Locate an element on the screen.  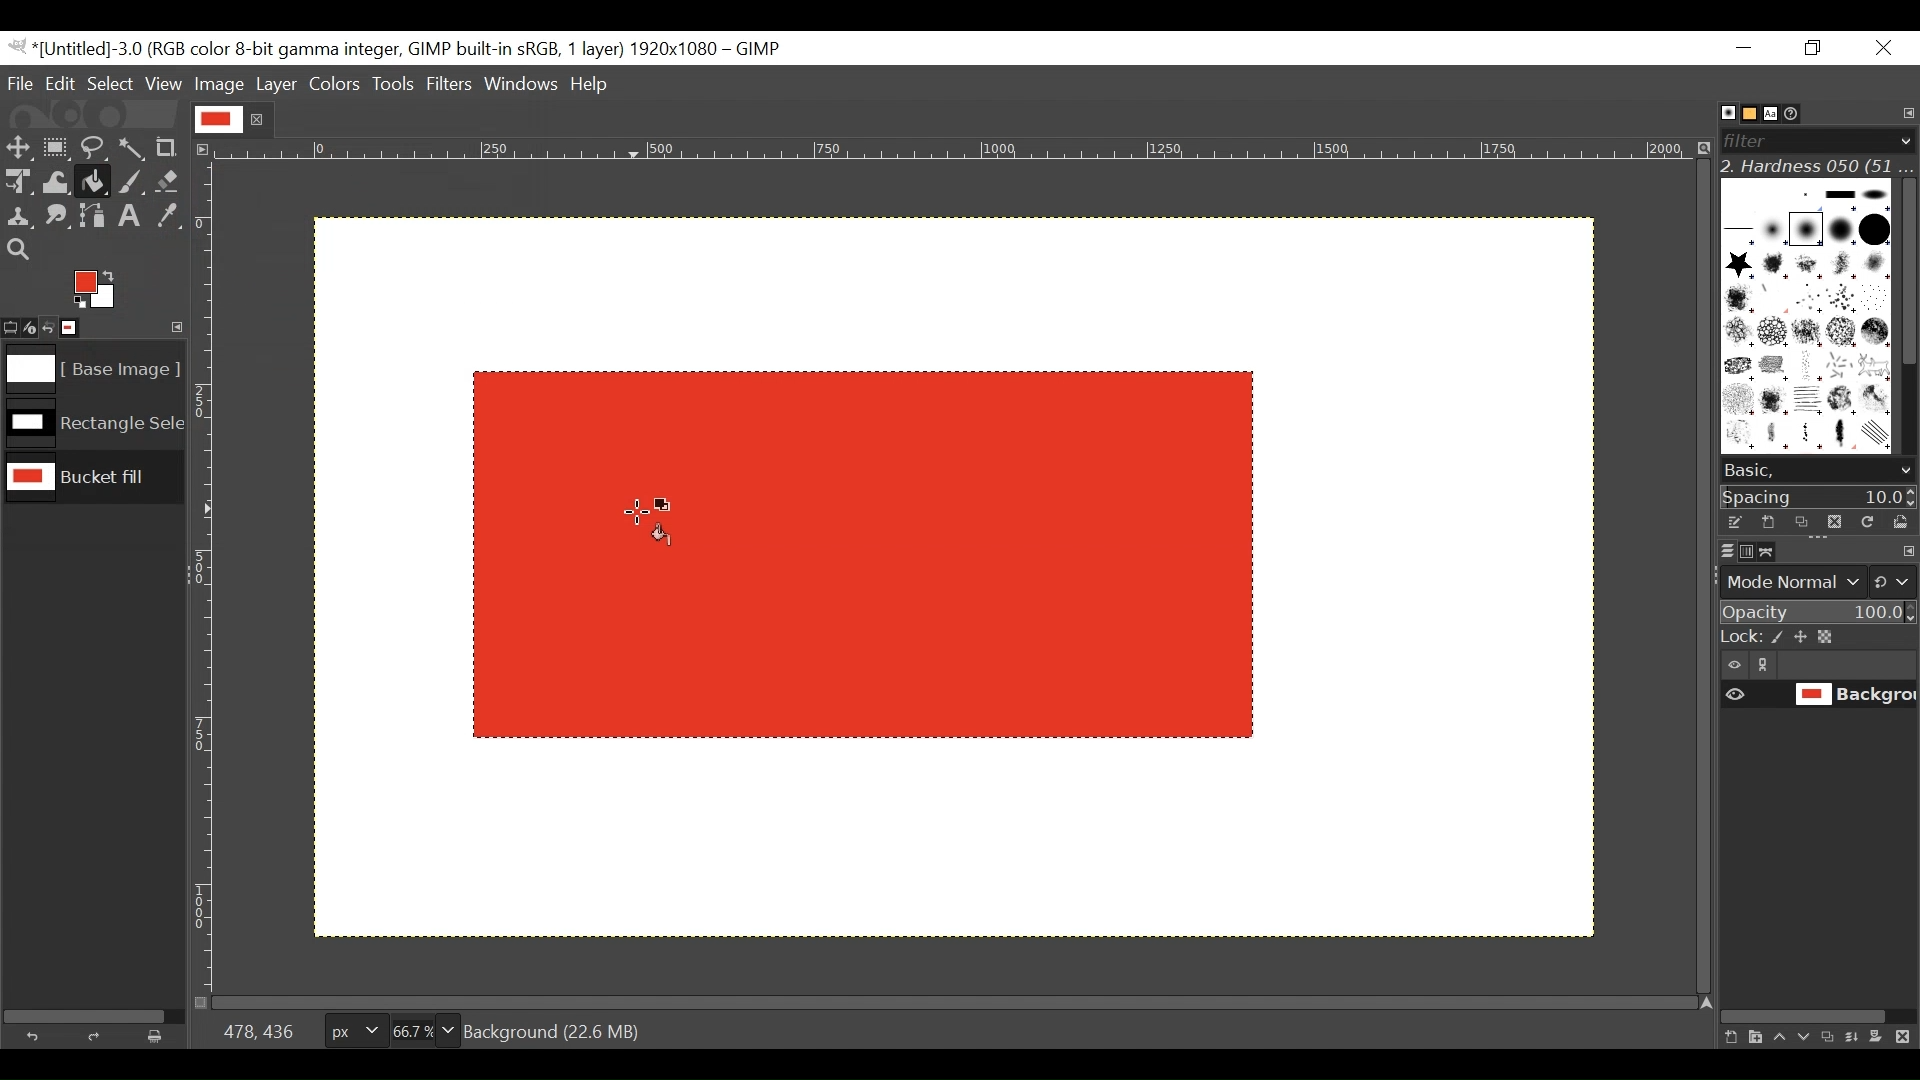
Configure tab is located at coordinates (1906, 114).